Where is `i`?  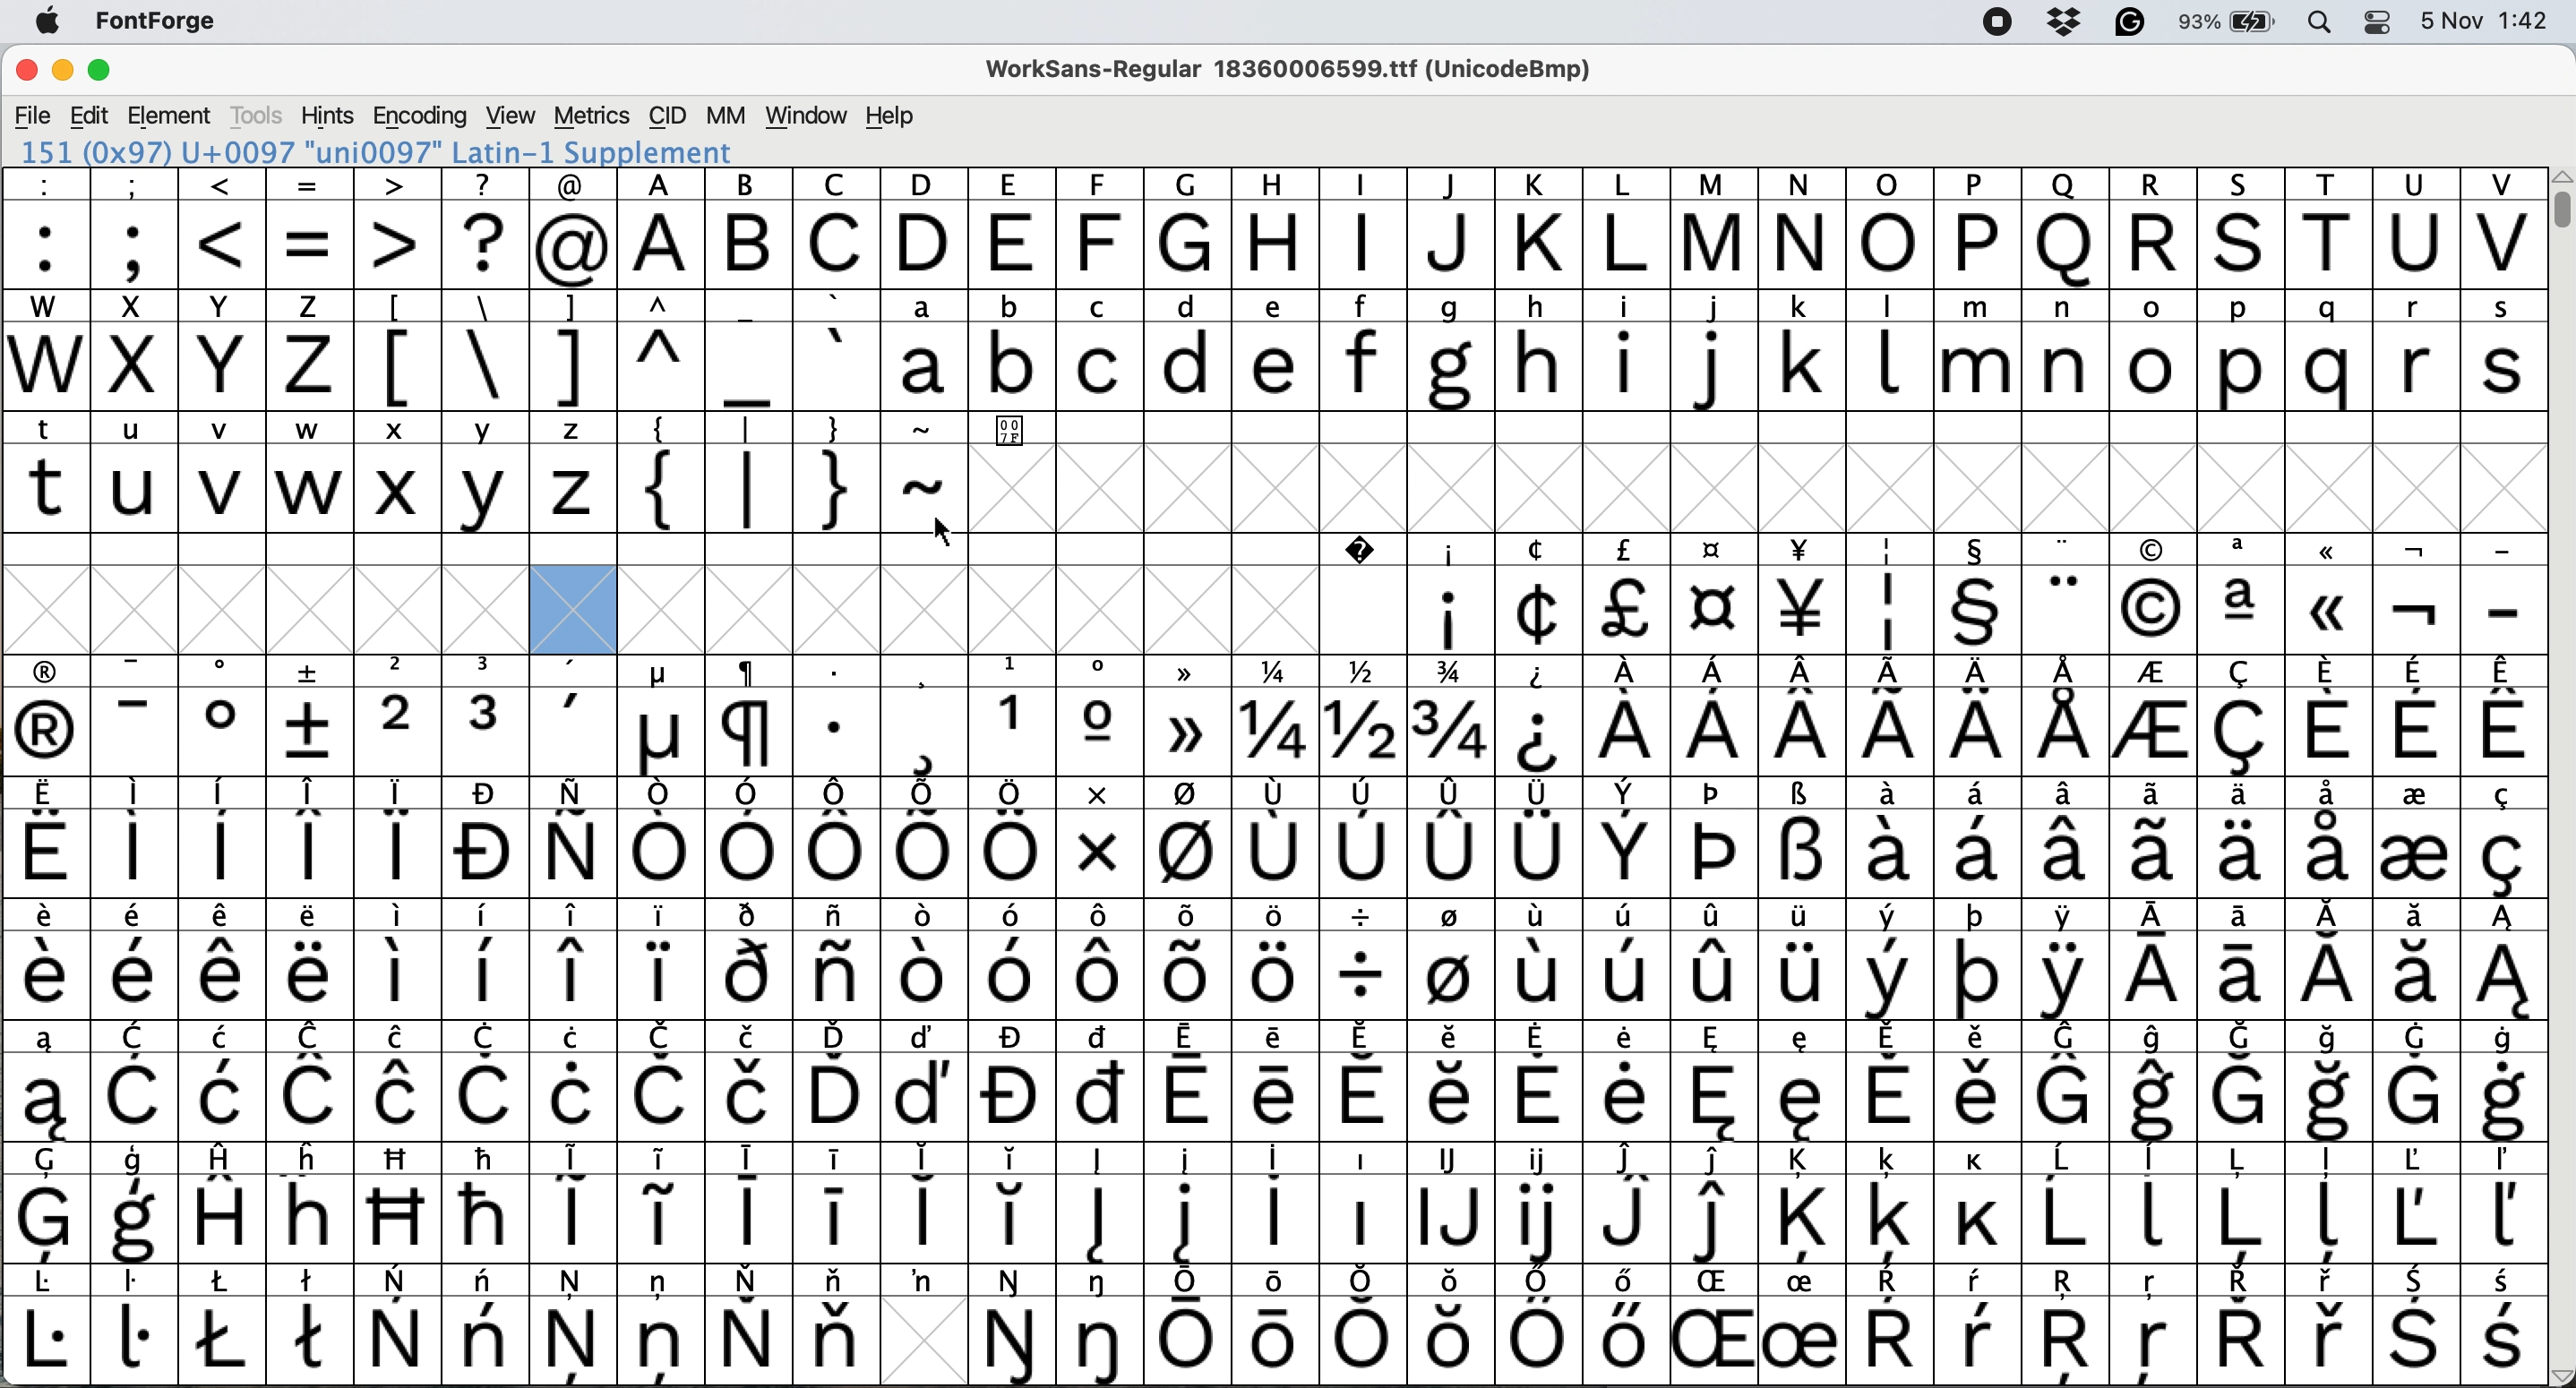
i is located at coordinates (1627, 352).